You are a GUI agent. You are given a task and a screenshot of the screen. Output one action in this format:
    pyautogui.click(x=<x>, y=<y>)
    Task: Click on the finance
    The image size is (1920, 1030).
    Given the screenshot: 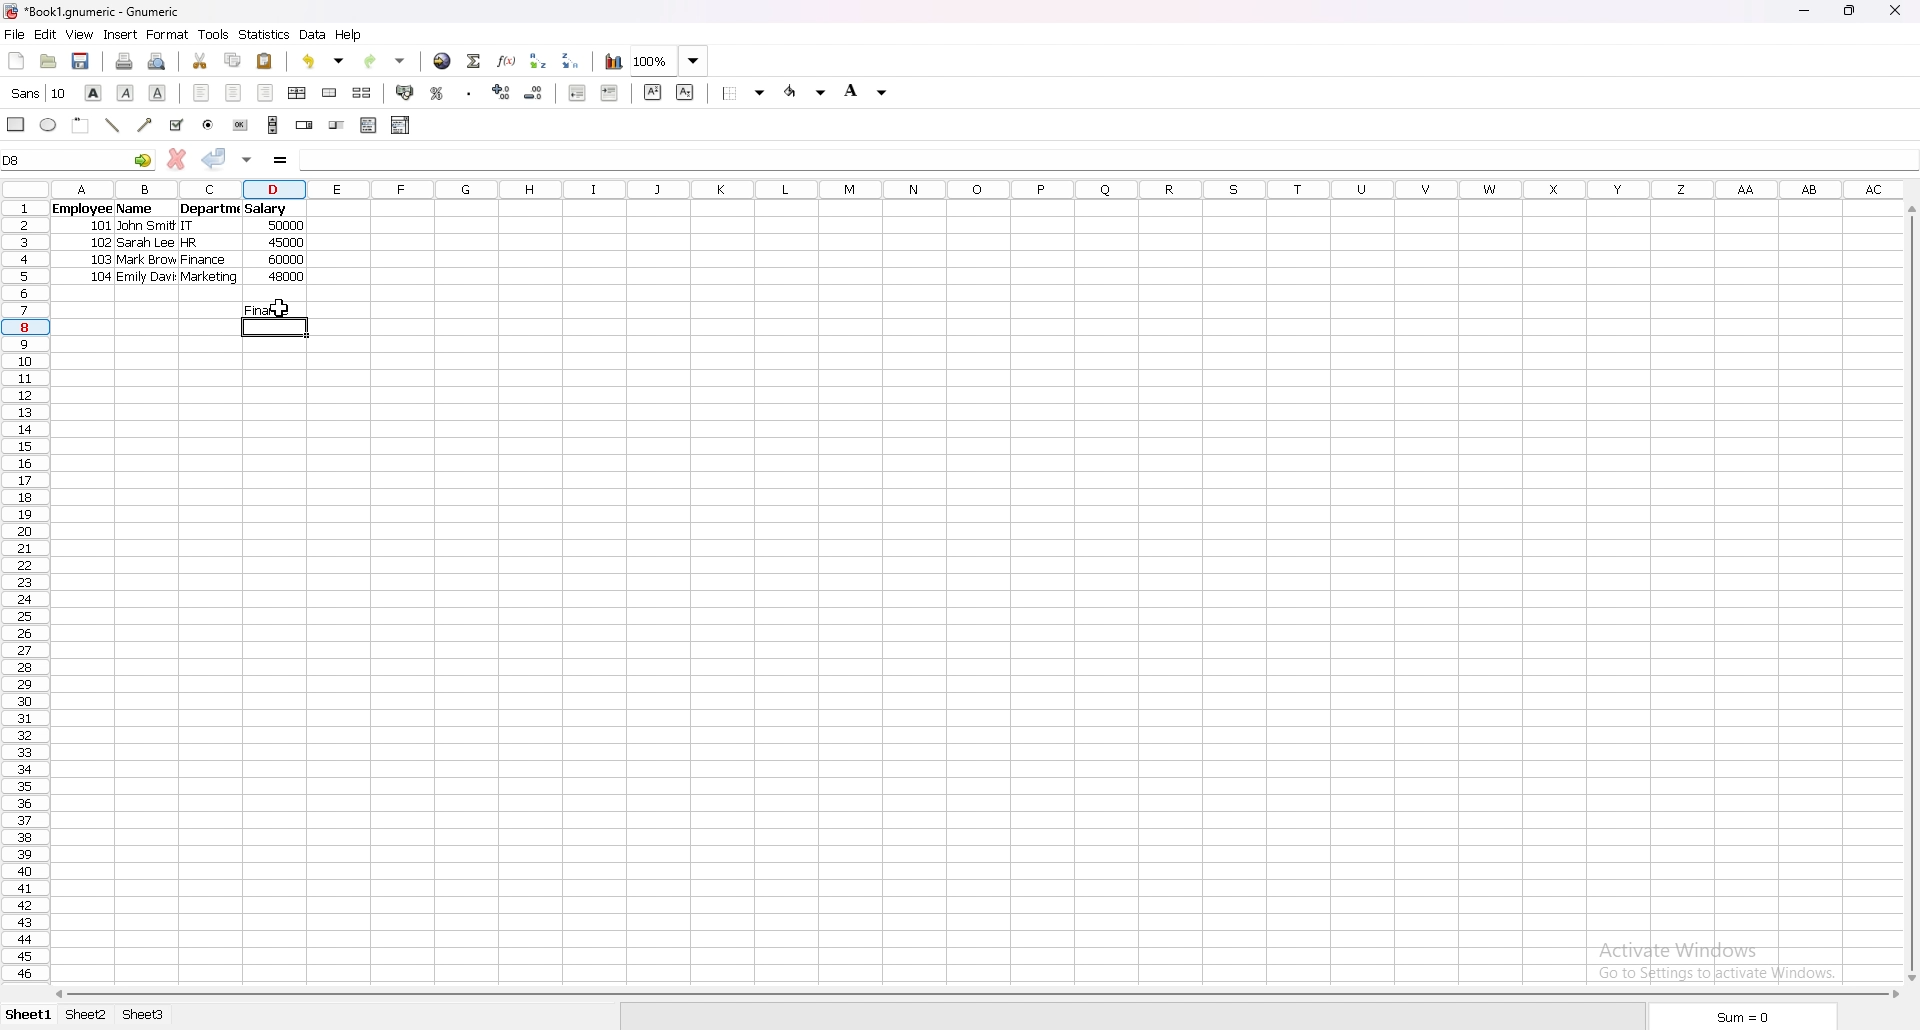 What is the action you would take?
    pyautogui.click(x=275, y=310)
    